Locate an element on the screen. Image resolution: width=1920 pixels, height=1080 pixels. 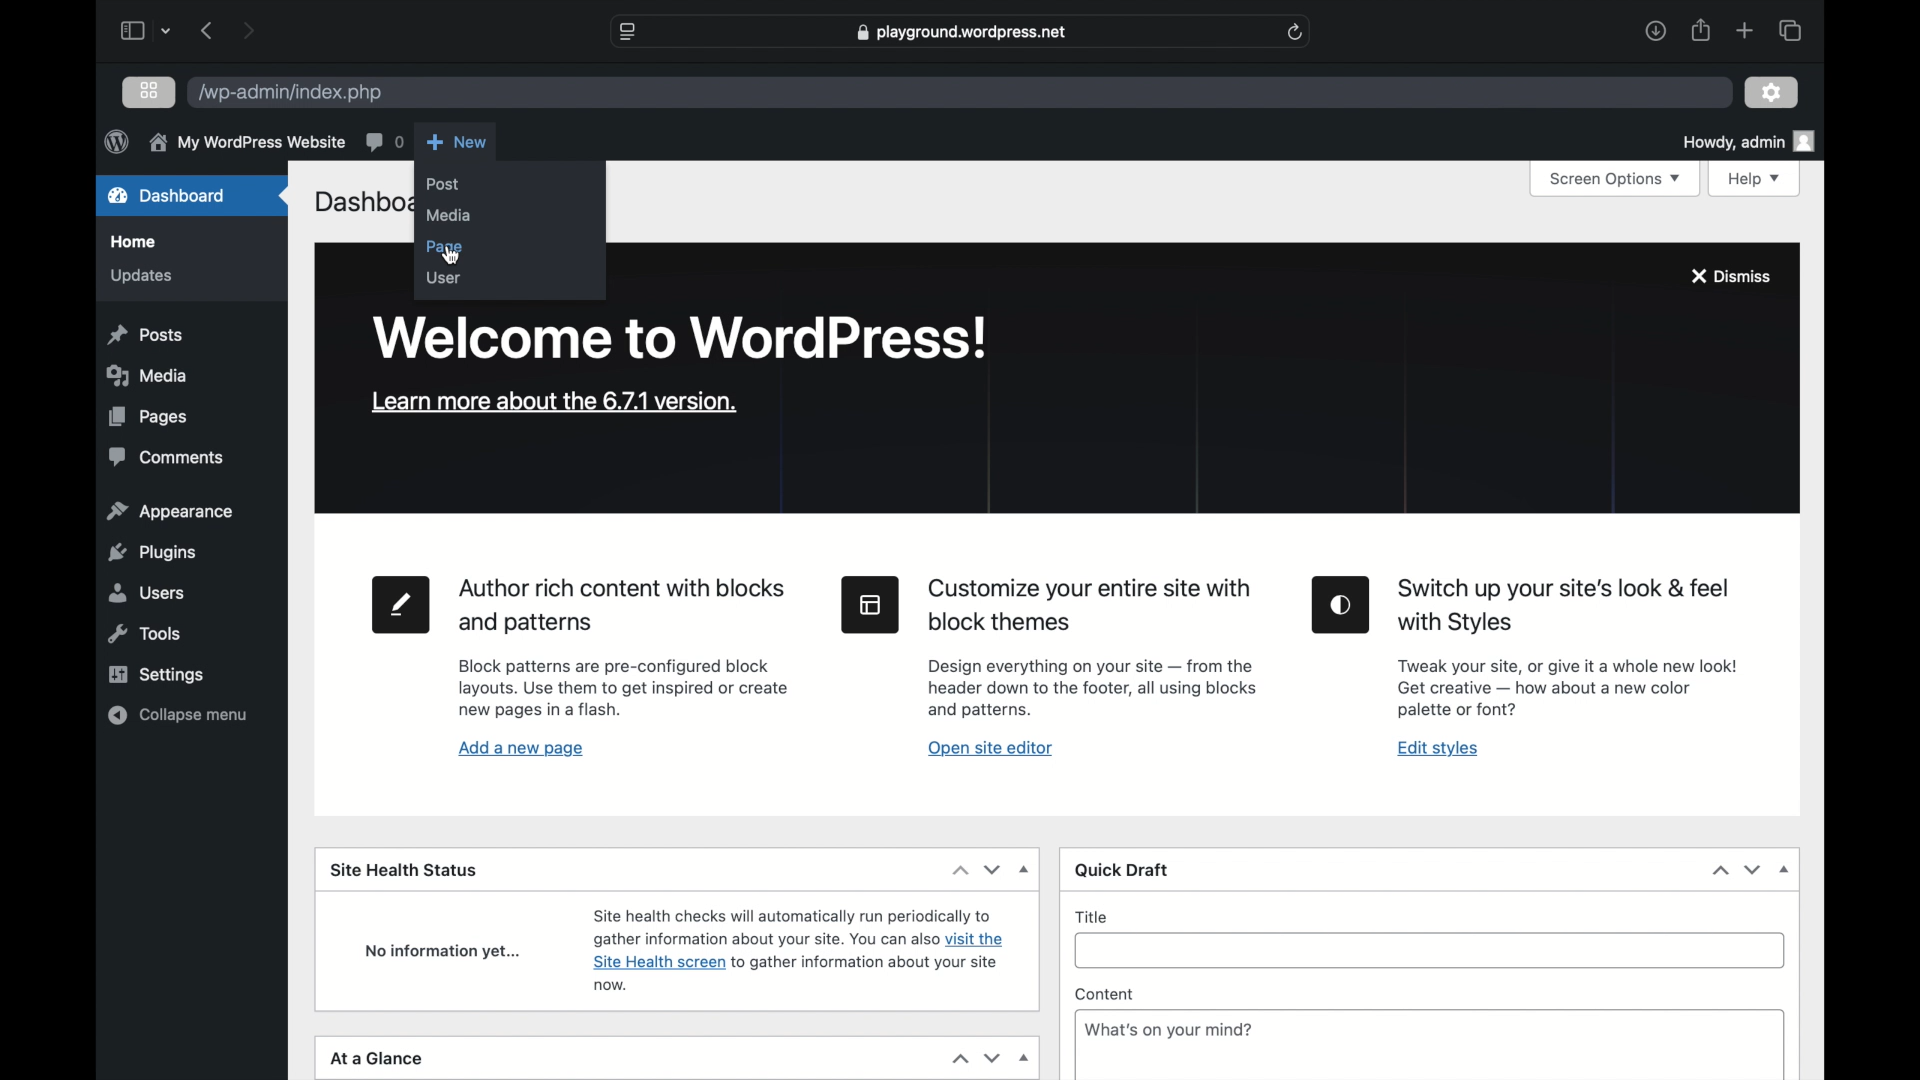
collapse menu is located at coordinates (178, 715).